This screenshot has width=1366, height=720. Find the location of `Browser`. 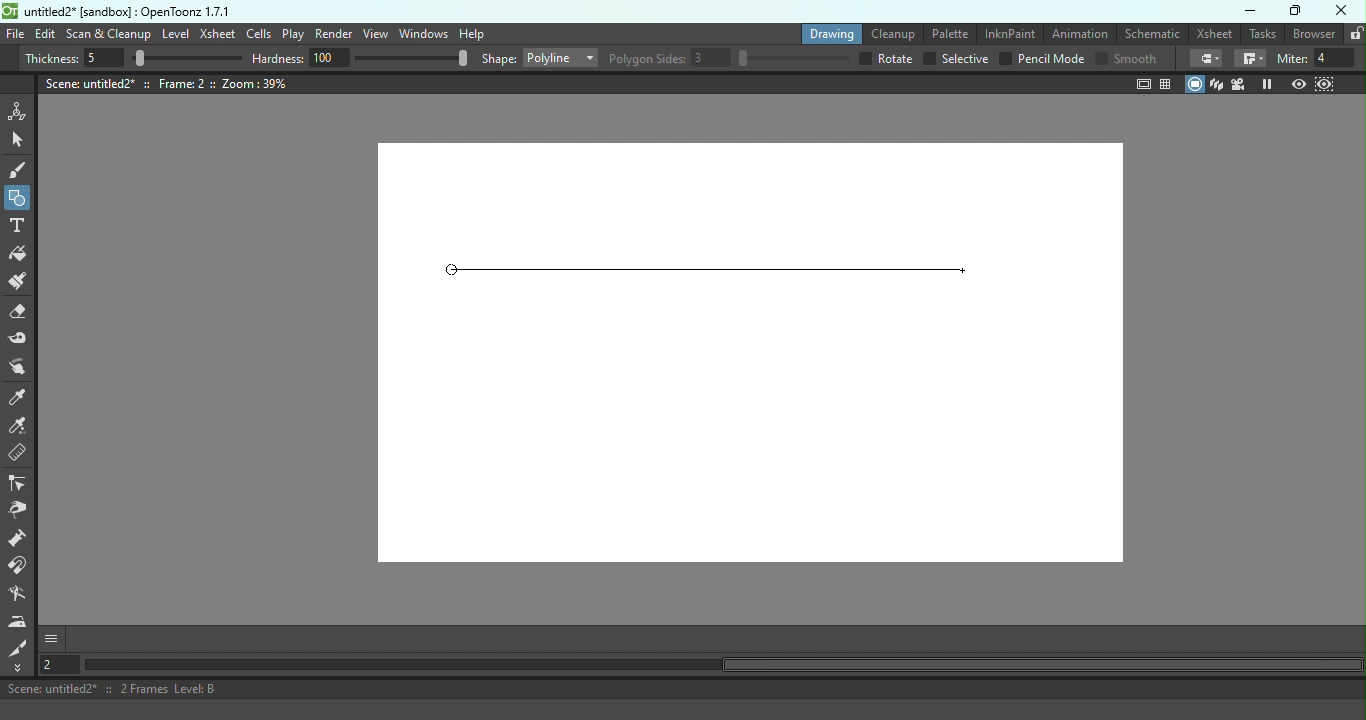

Browser is located at coordinates (1315, 34).